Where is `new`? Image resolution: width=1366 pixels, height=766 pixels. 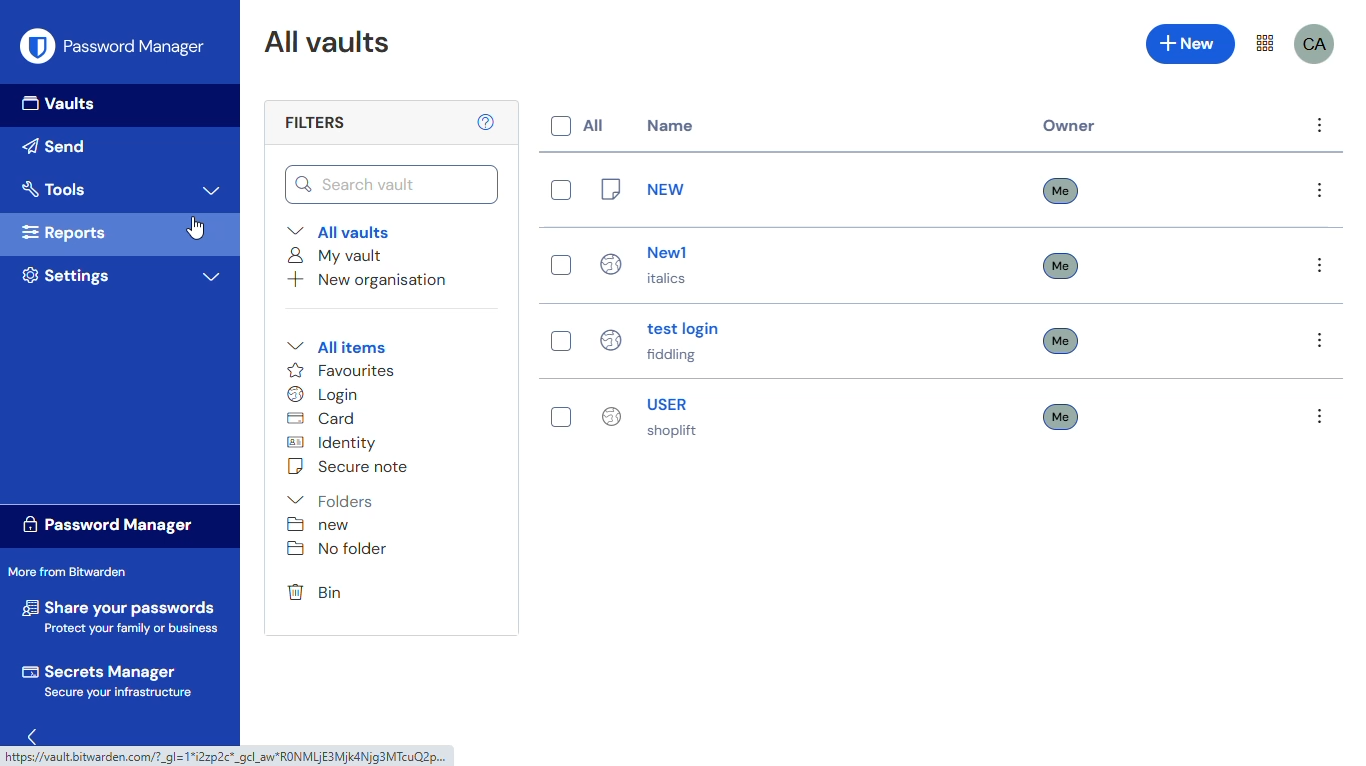 new is located at coordinates (1189, 44).